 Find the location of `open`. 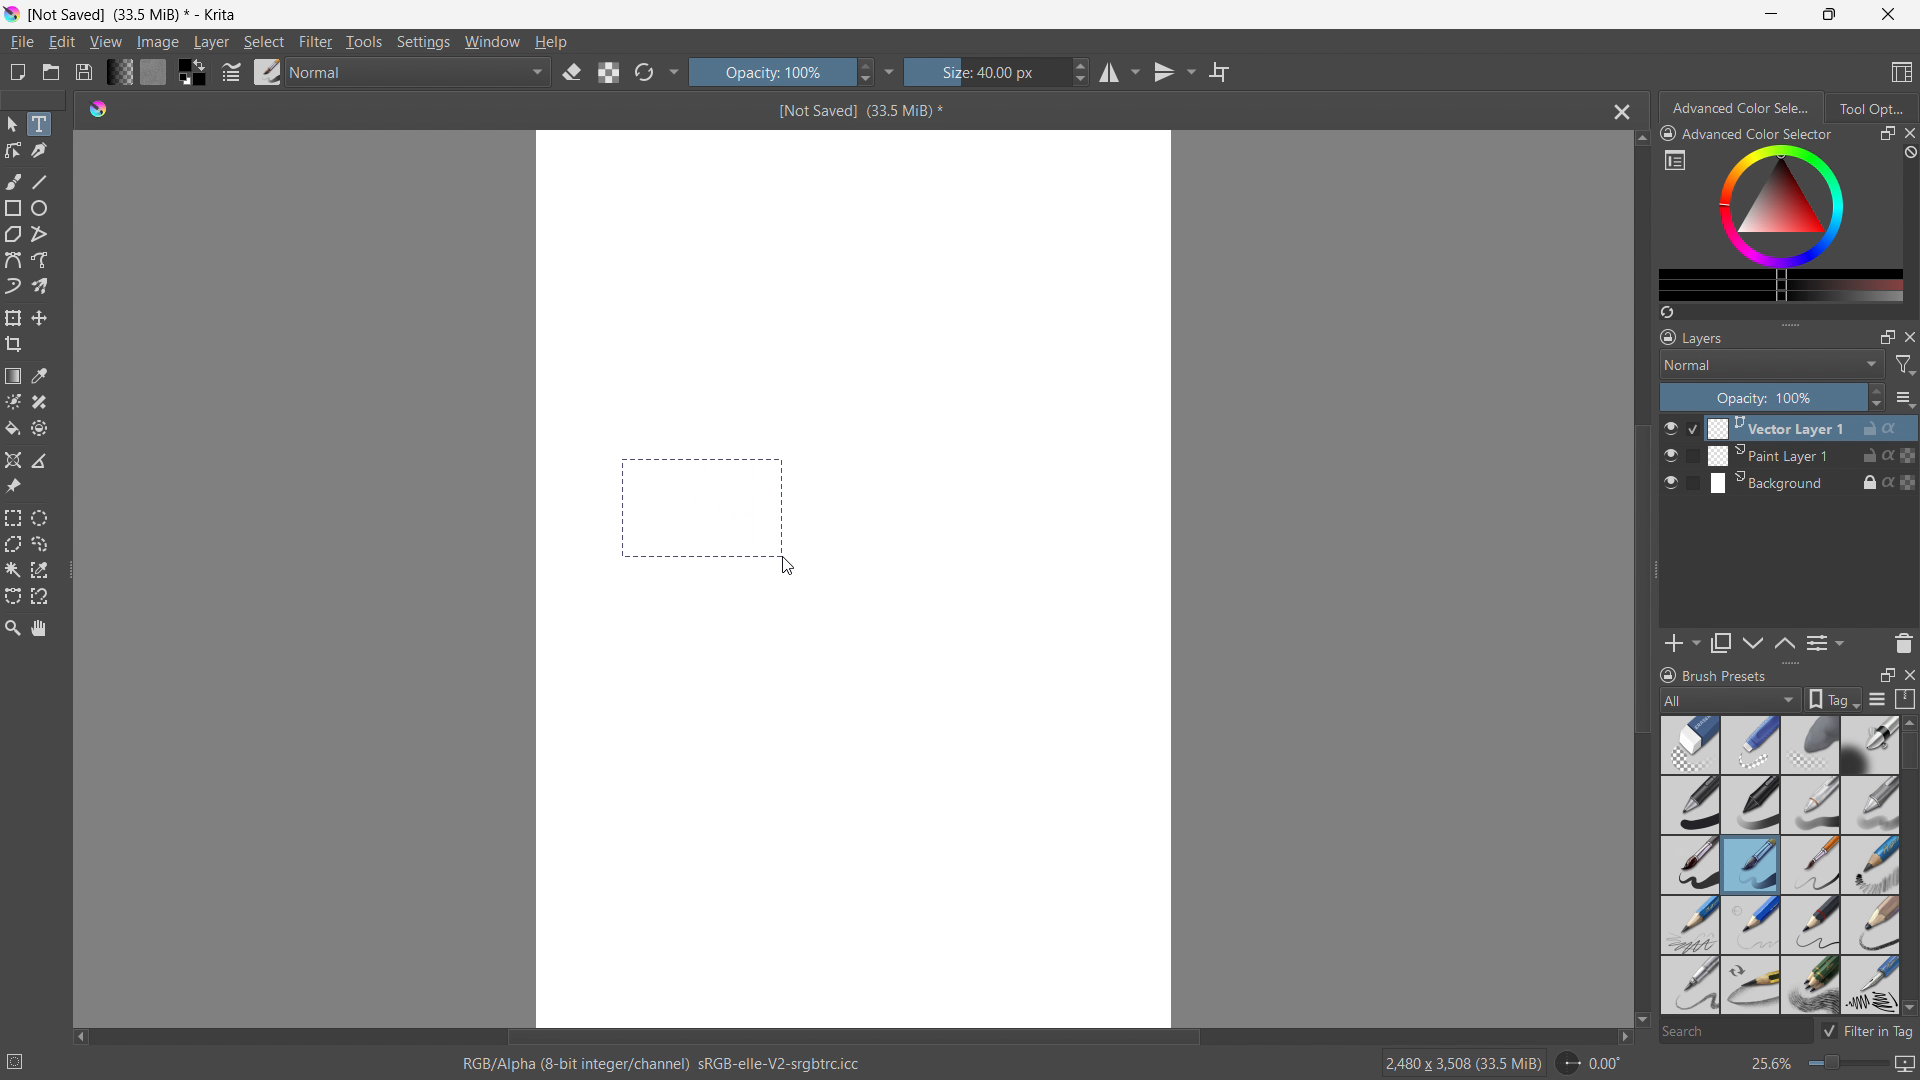

open is located at coordinates (51, 72).